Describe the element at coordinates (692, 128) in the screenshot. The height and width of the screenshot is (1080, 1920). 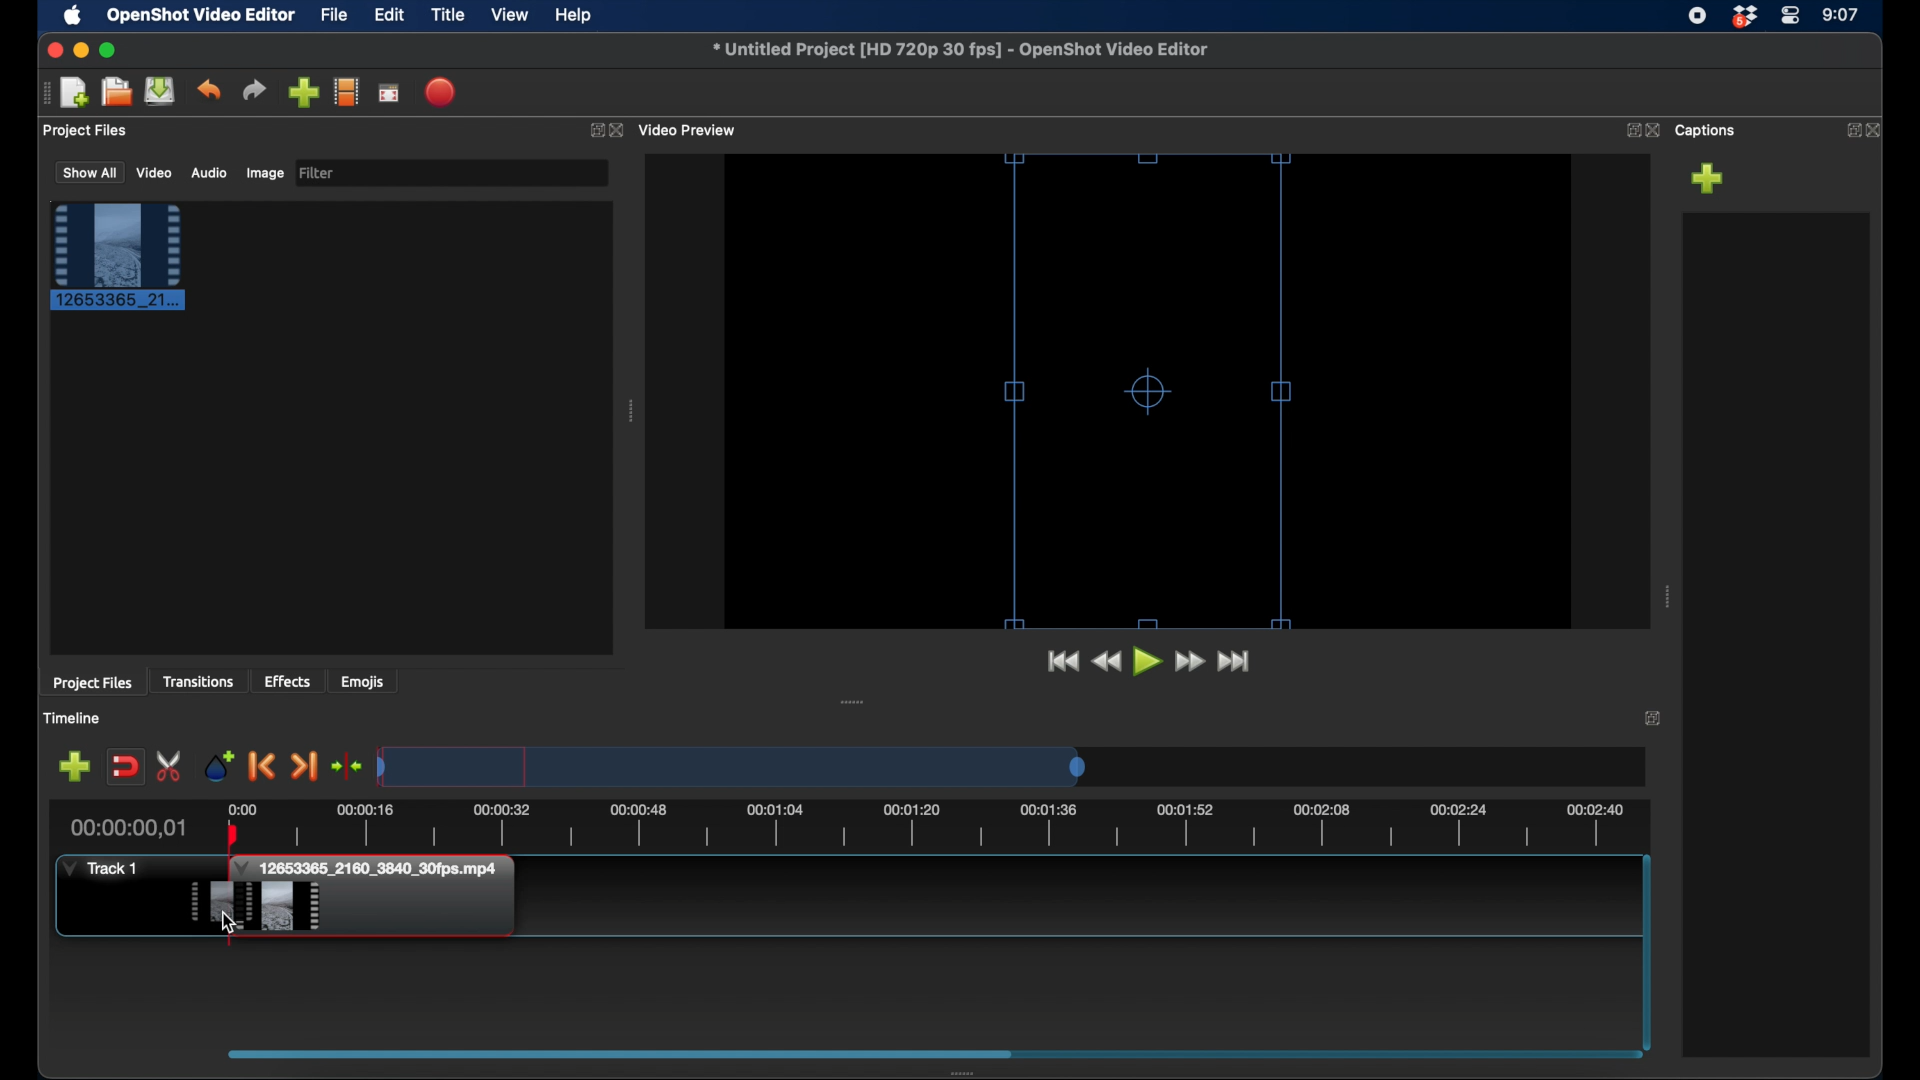
I see `video preview` at that location.